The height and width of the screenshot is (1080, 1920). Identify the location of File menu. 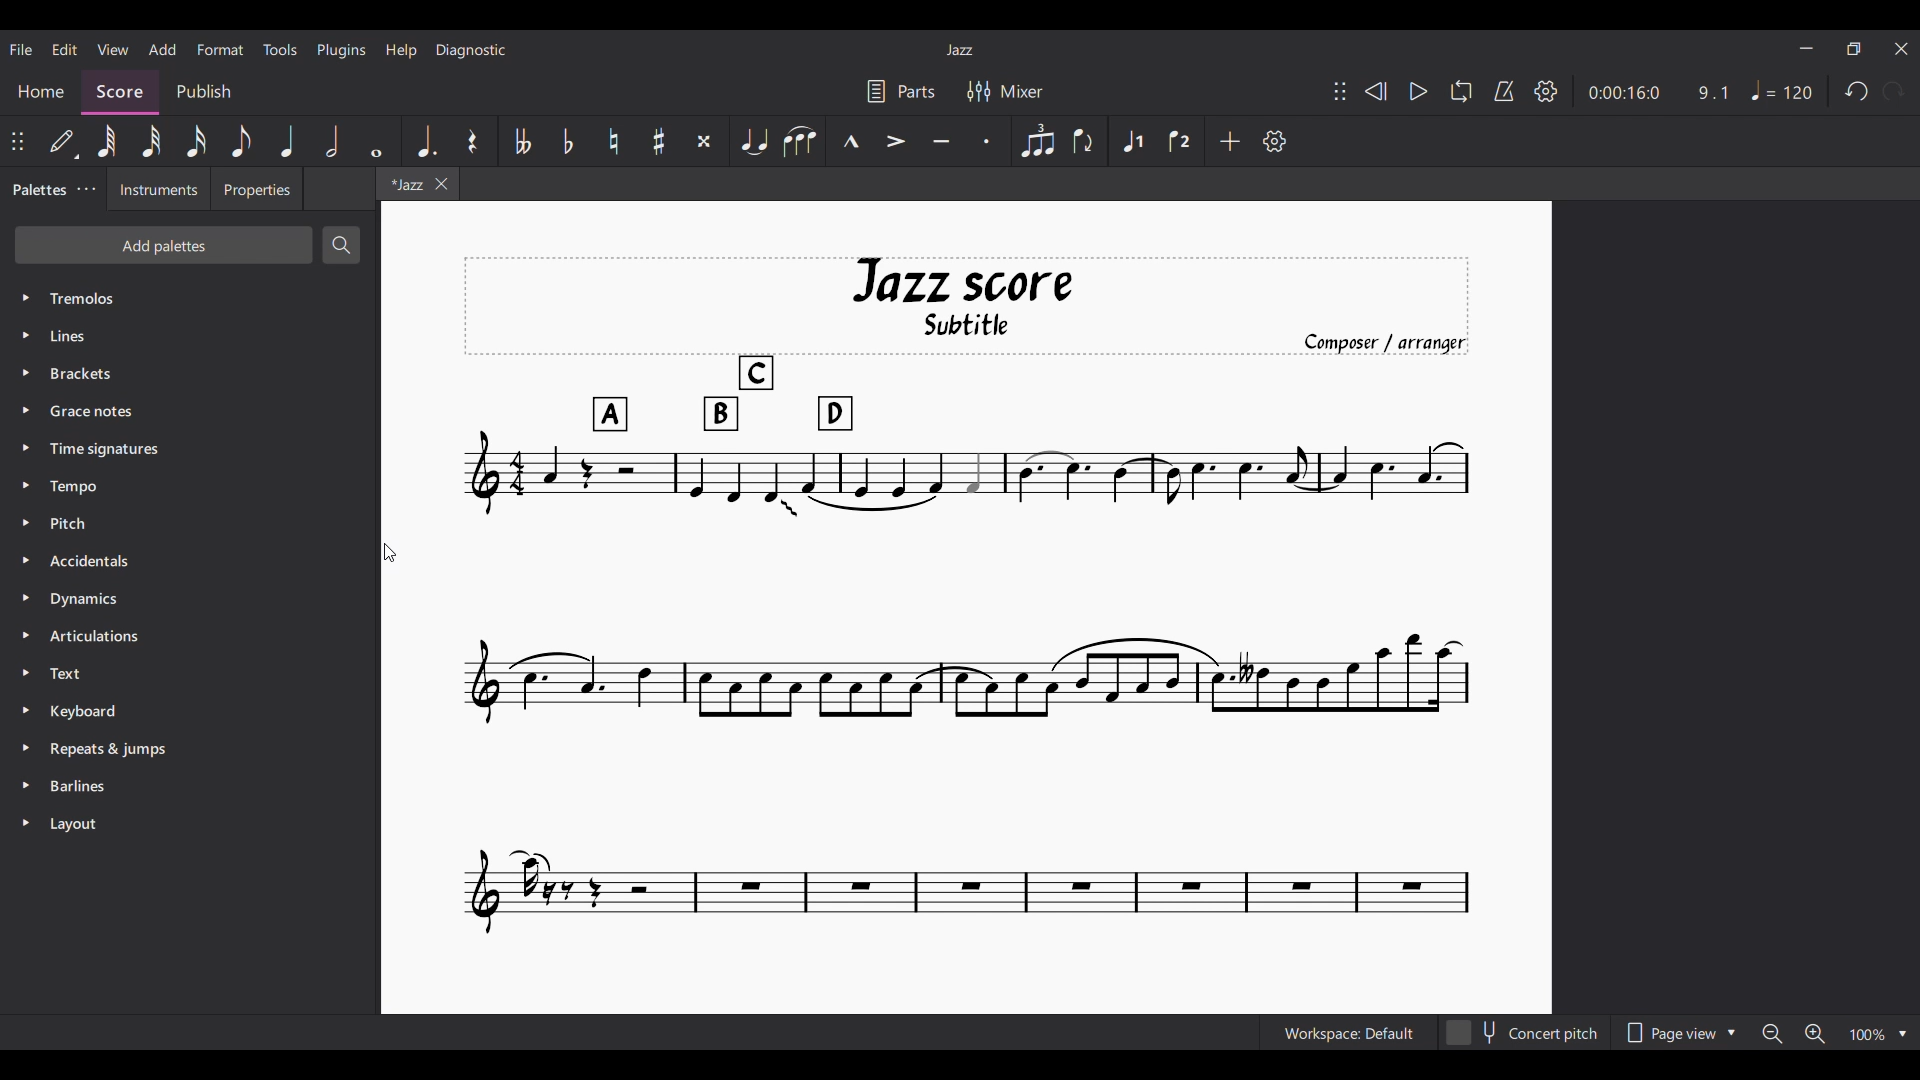
(21, 49).